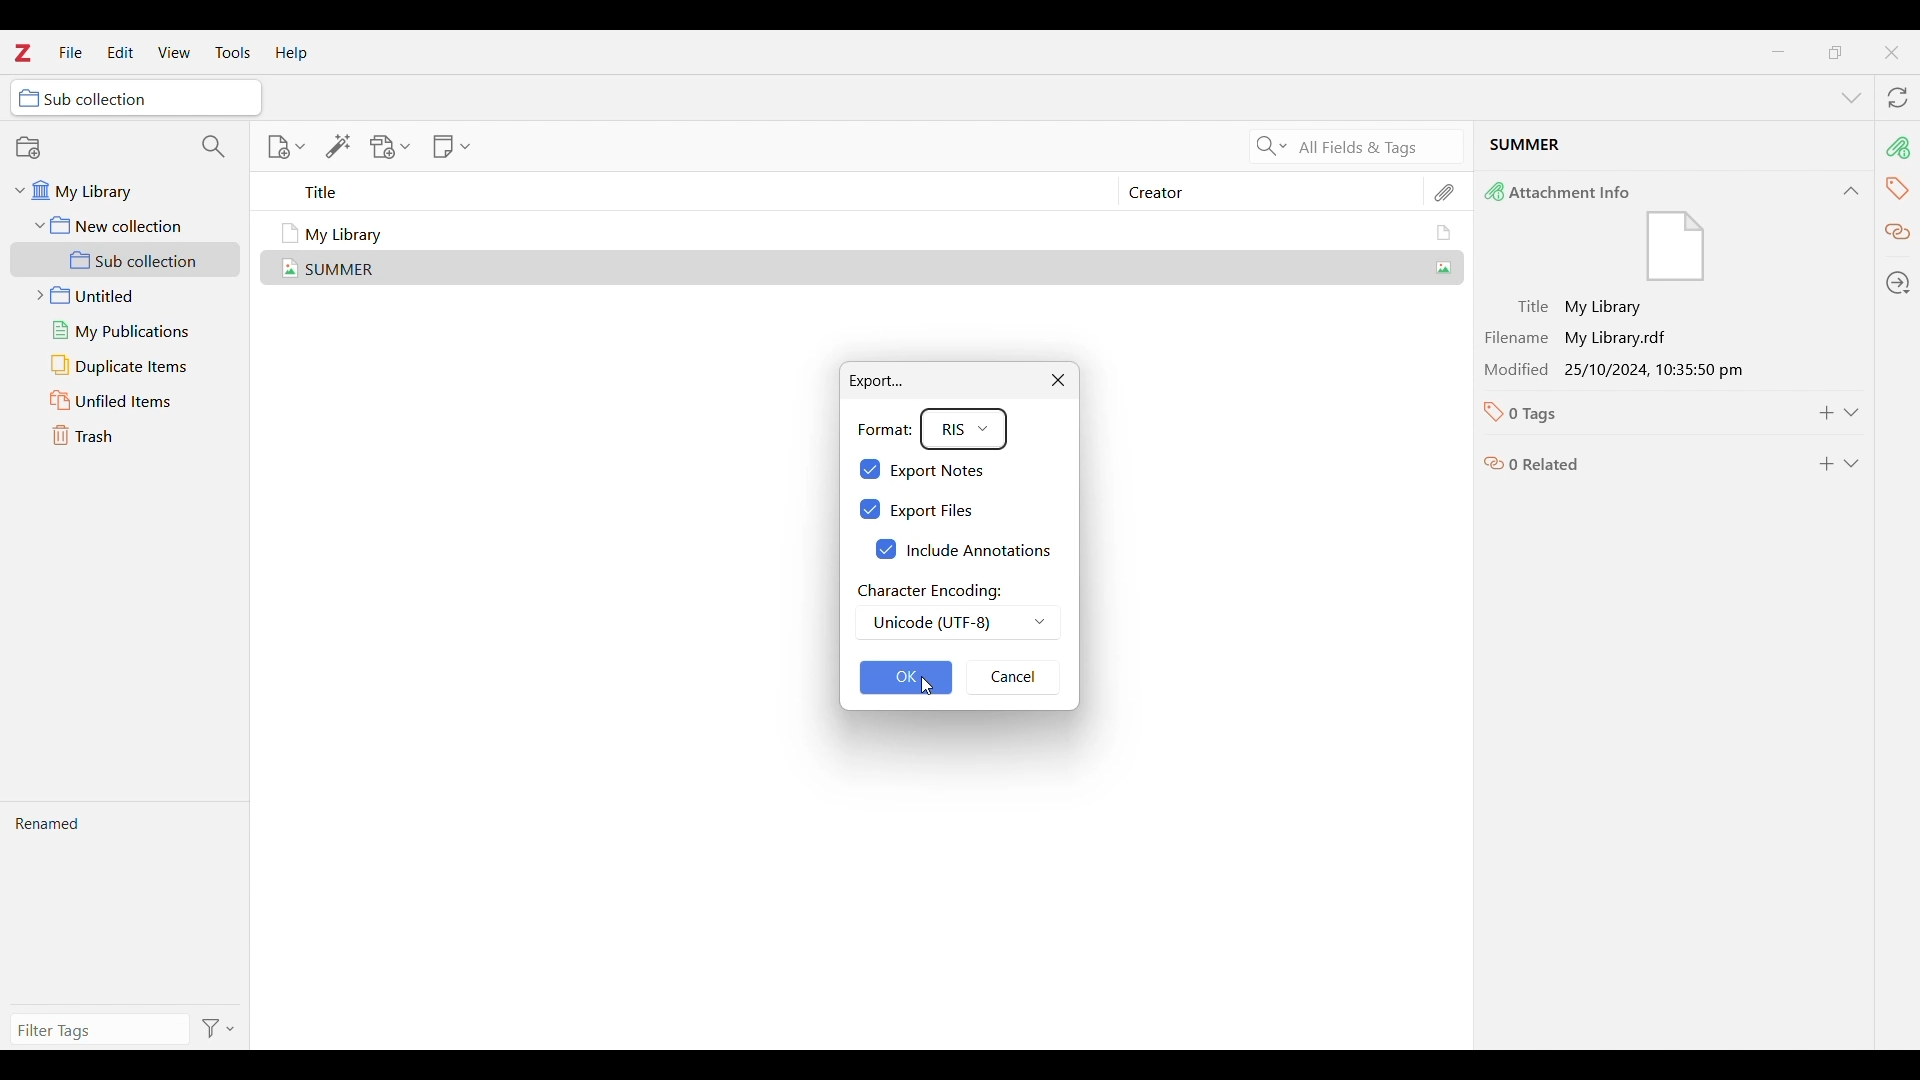 The image size is (1920, 1080). What do you see at coordinates (1835, 52) in the screenshot?
I see `maximize` at bounding box center [1835, 52].